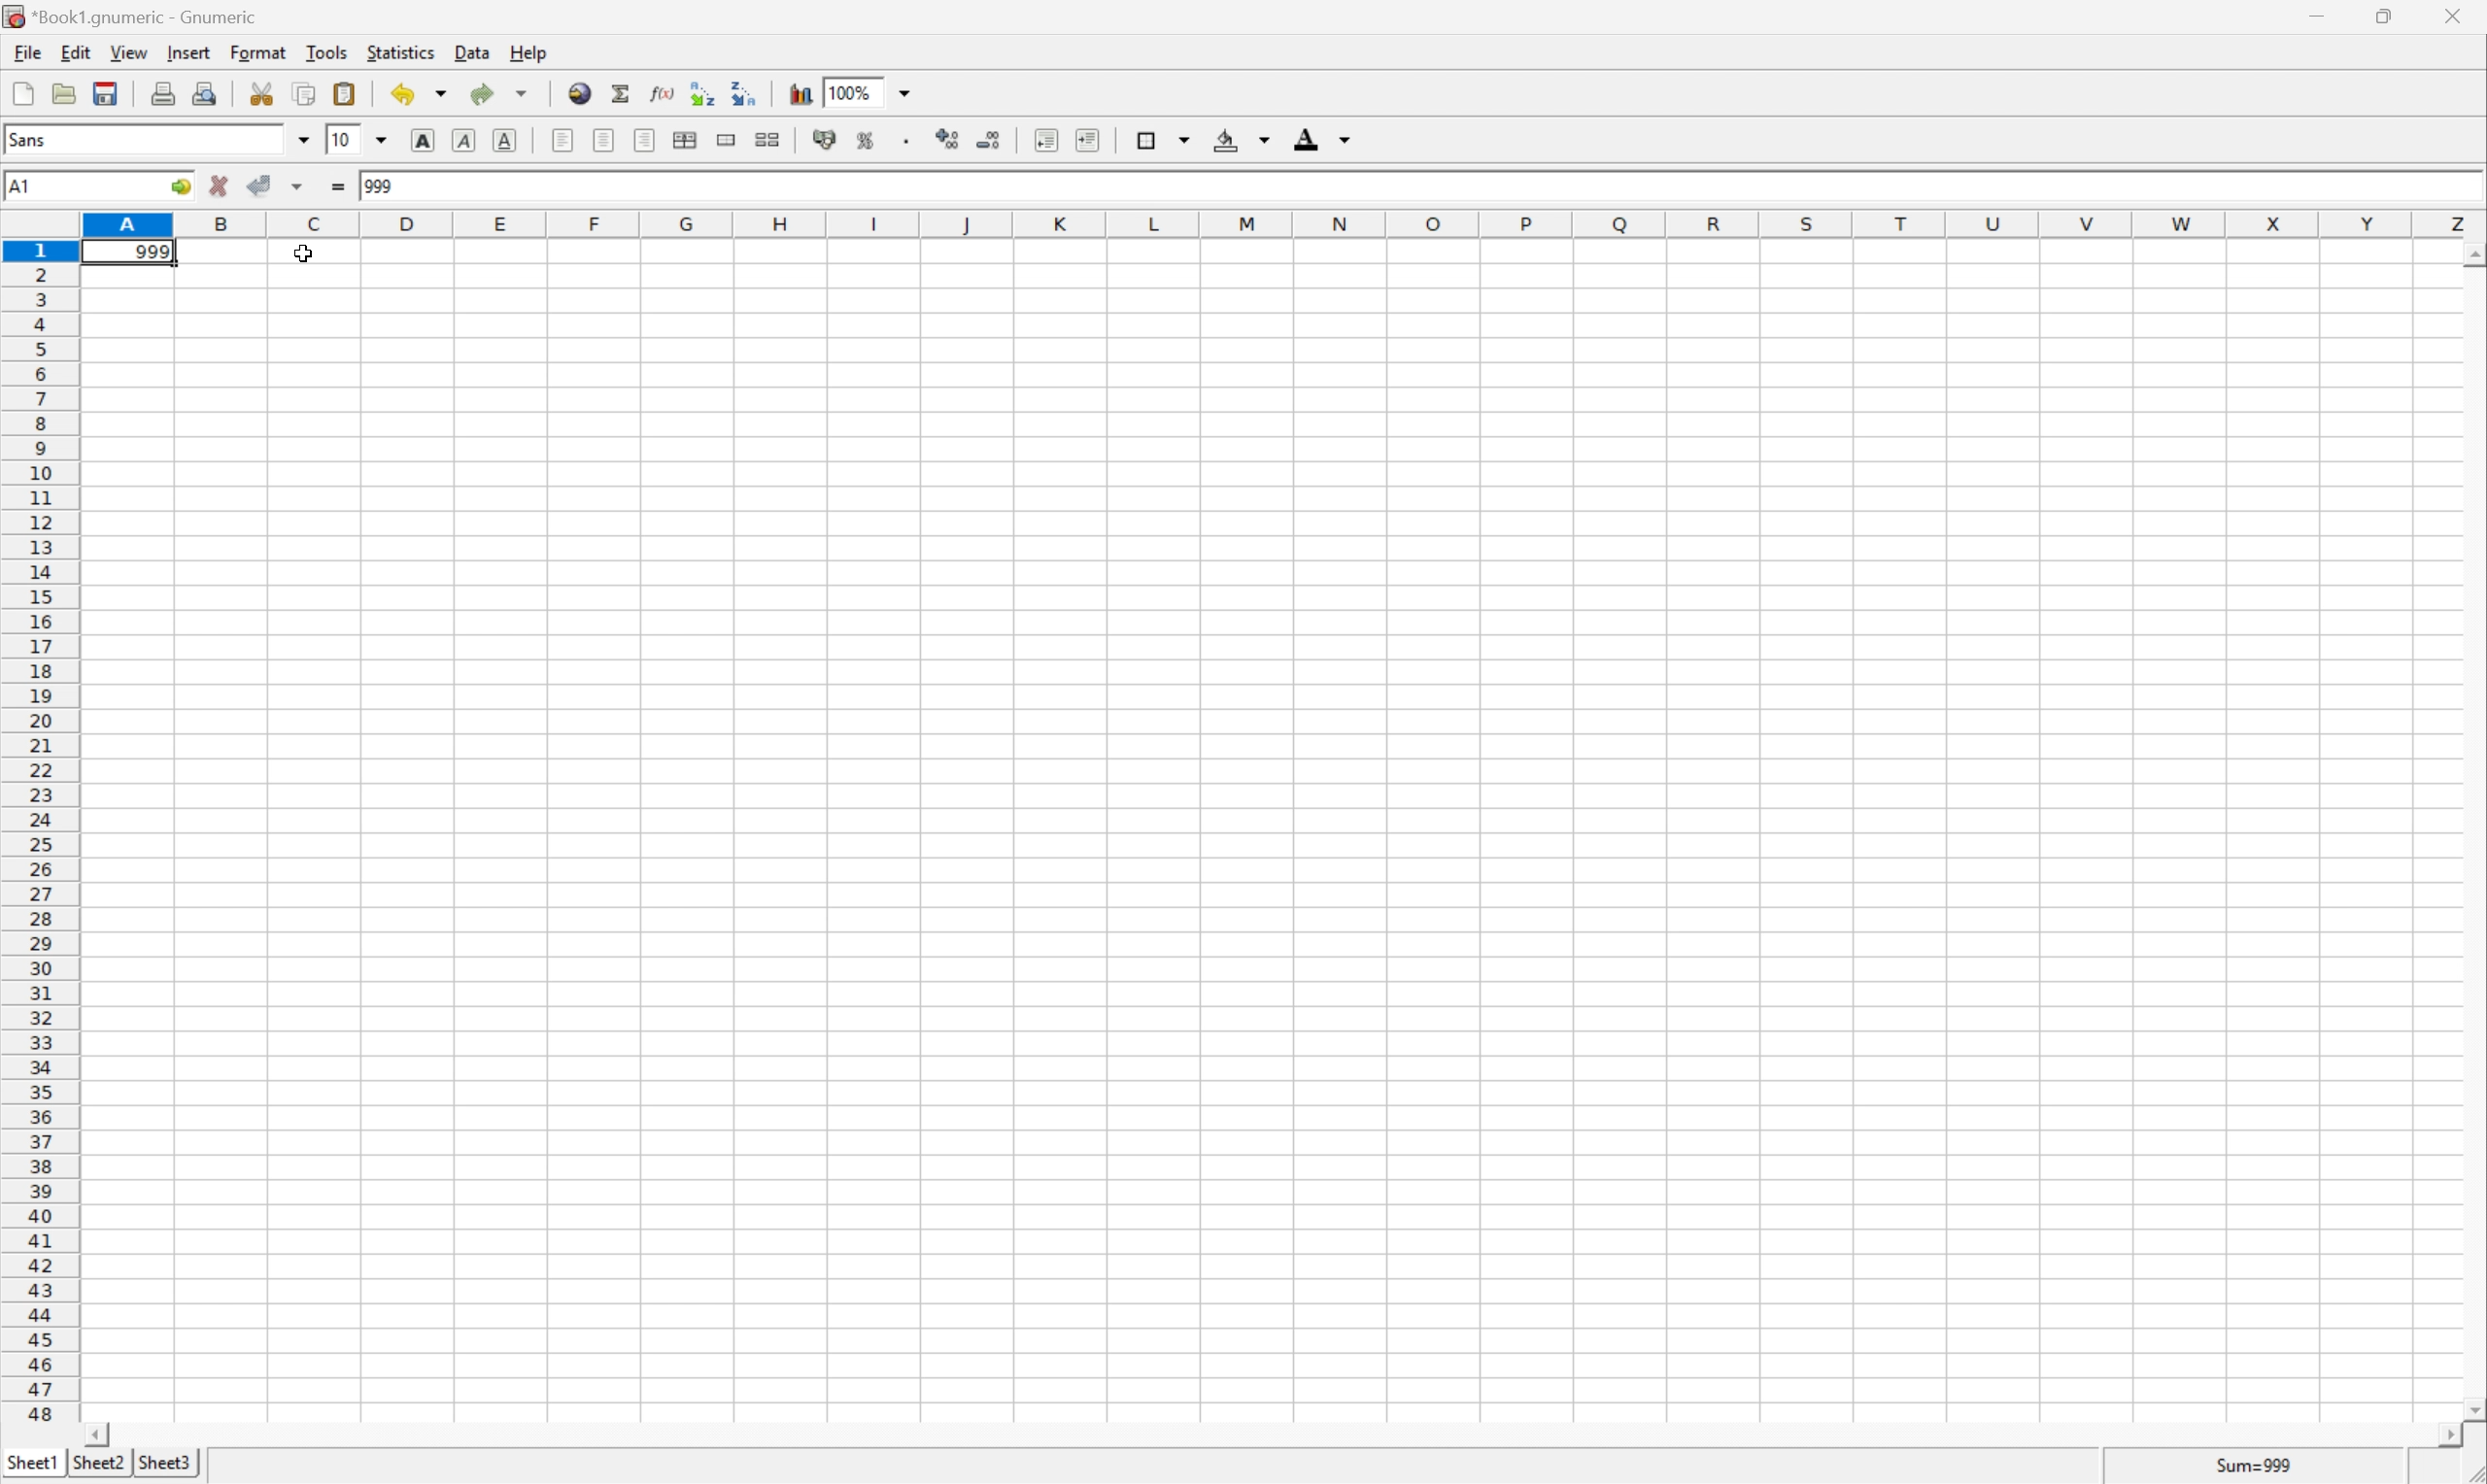  What do you see at coordinates (306, 90) in the screenshot?
I see `copy` at bounding box center [306, 90].